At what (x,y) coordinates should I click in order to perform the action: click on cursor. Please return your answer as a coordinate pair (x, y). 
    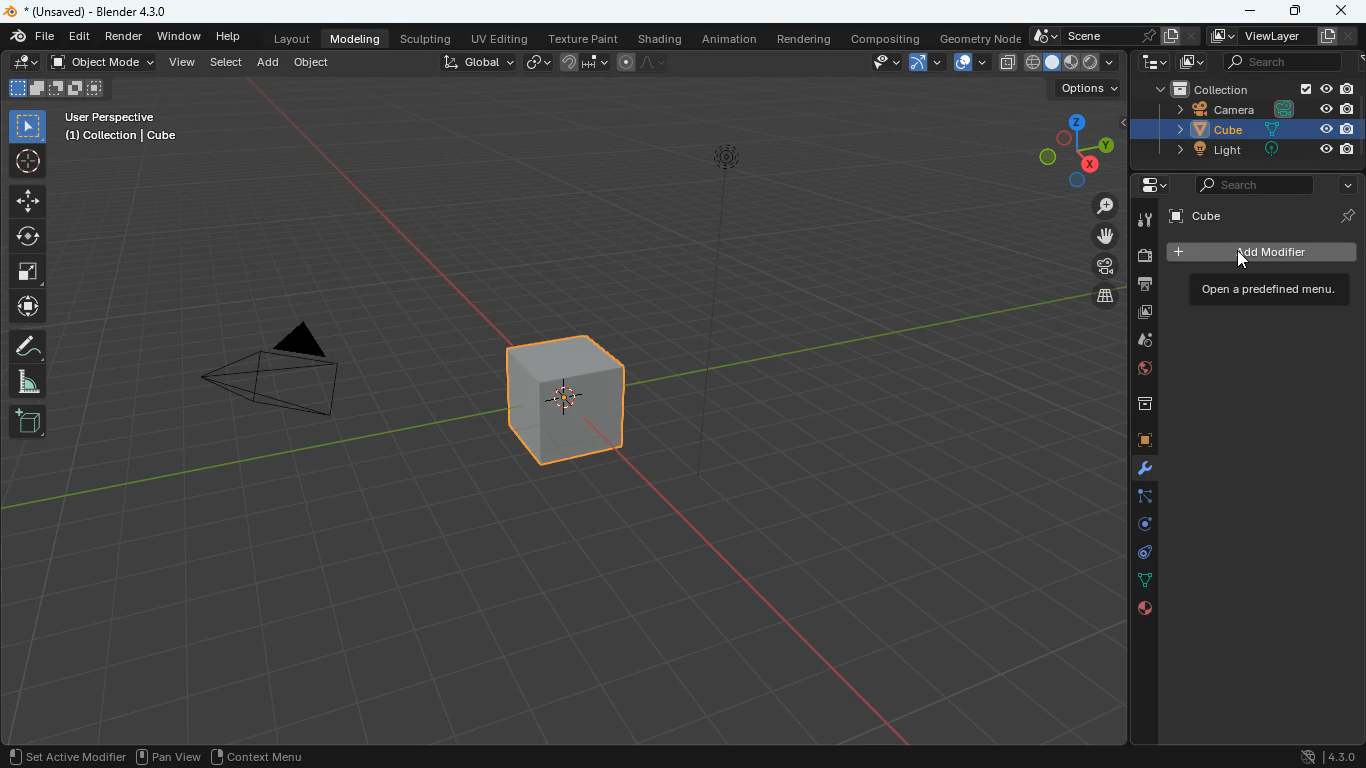
    Looking at the image, I should click on (1242, 259).